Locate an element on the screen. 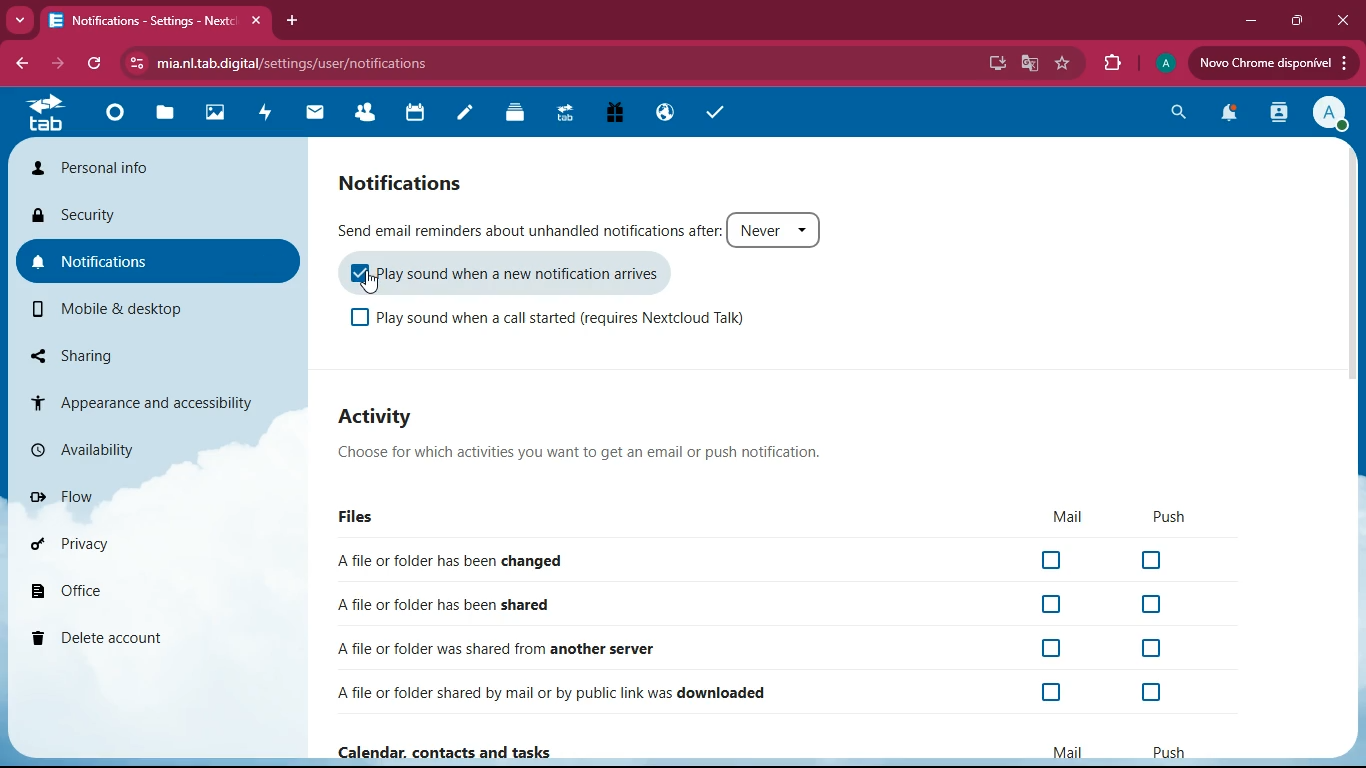  delete  is located at coordinates (128, 639).